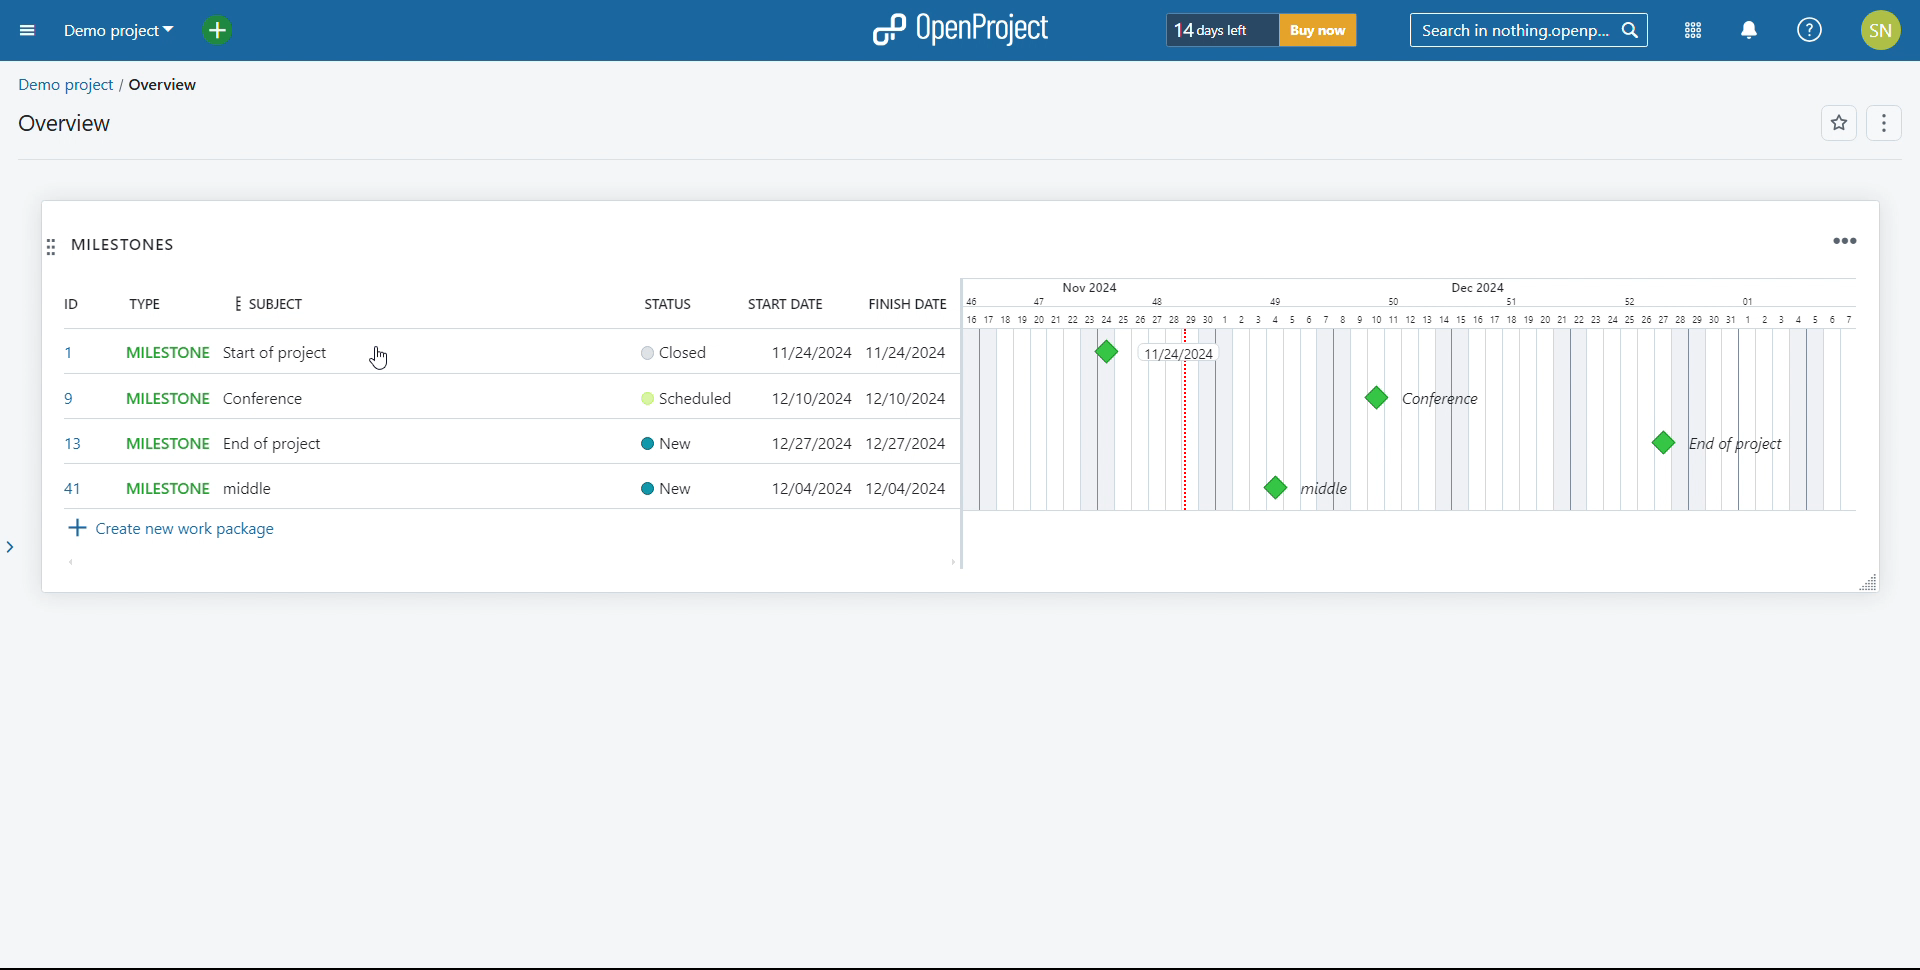  What do you see at coordinates (160, 398) in the screenshot?
I see `MILESTONE` at bounding box center [160, 398].